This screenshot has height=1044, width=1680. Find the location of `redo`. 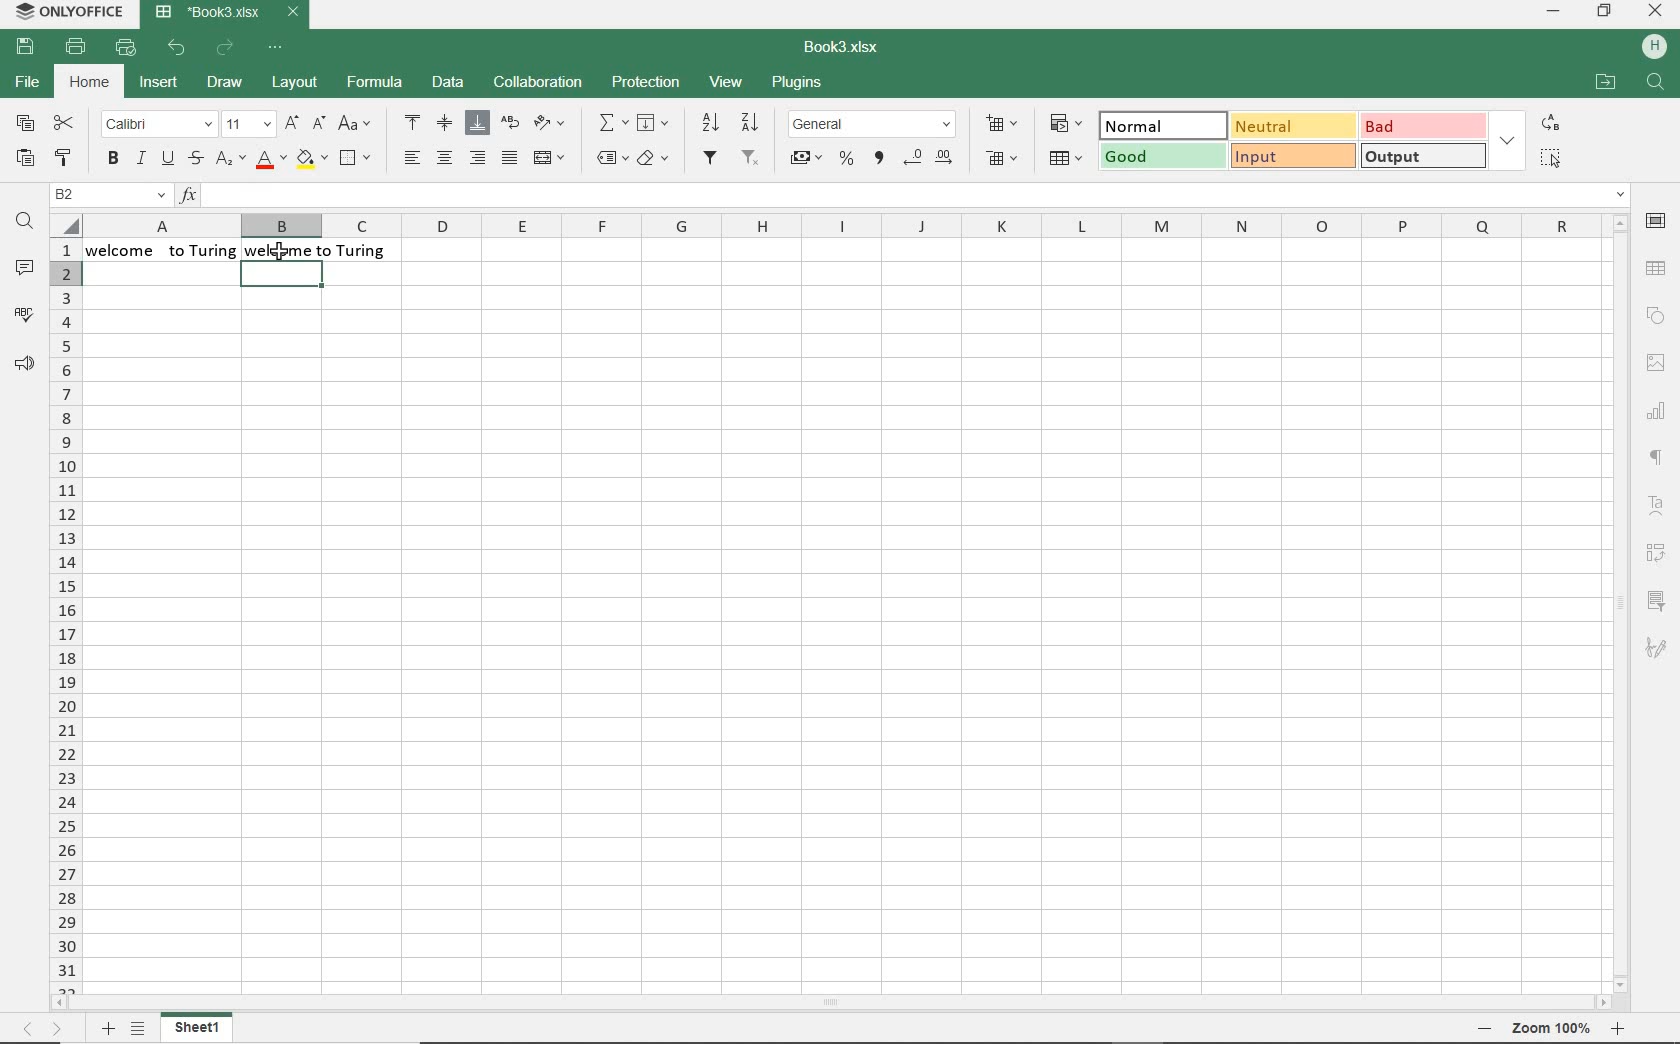

redo is located at coordinates (224, 48).